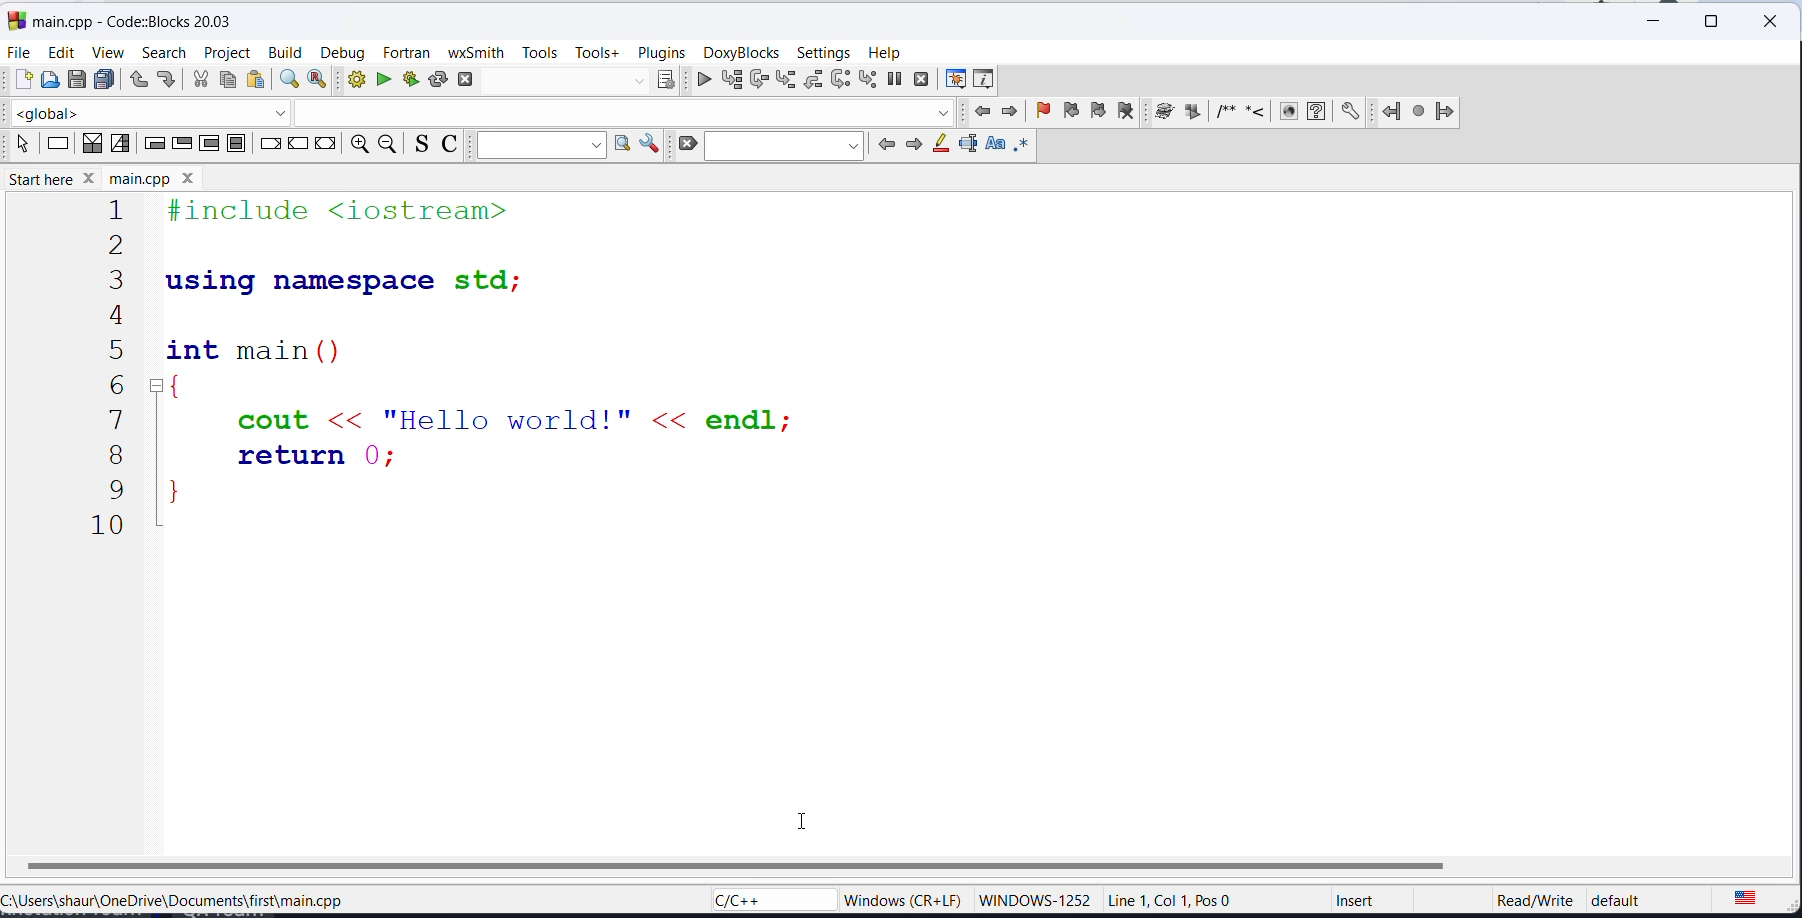 The height and width of the screenshot is (918, 1802). What do you see at coordinates (338, 52) in the screenshot?
I see `debug` at bounding box center [338, 52].